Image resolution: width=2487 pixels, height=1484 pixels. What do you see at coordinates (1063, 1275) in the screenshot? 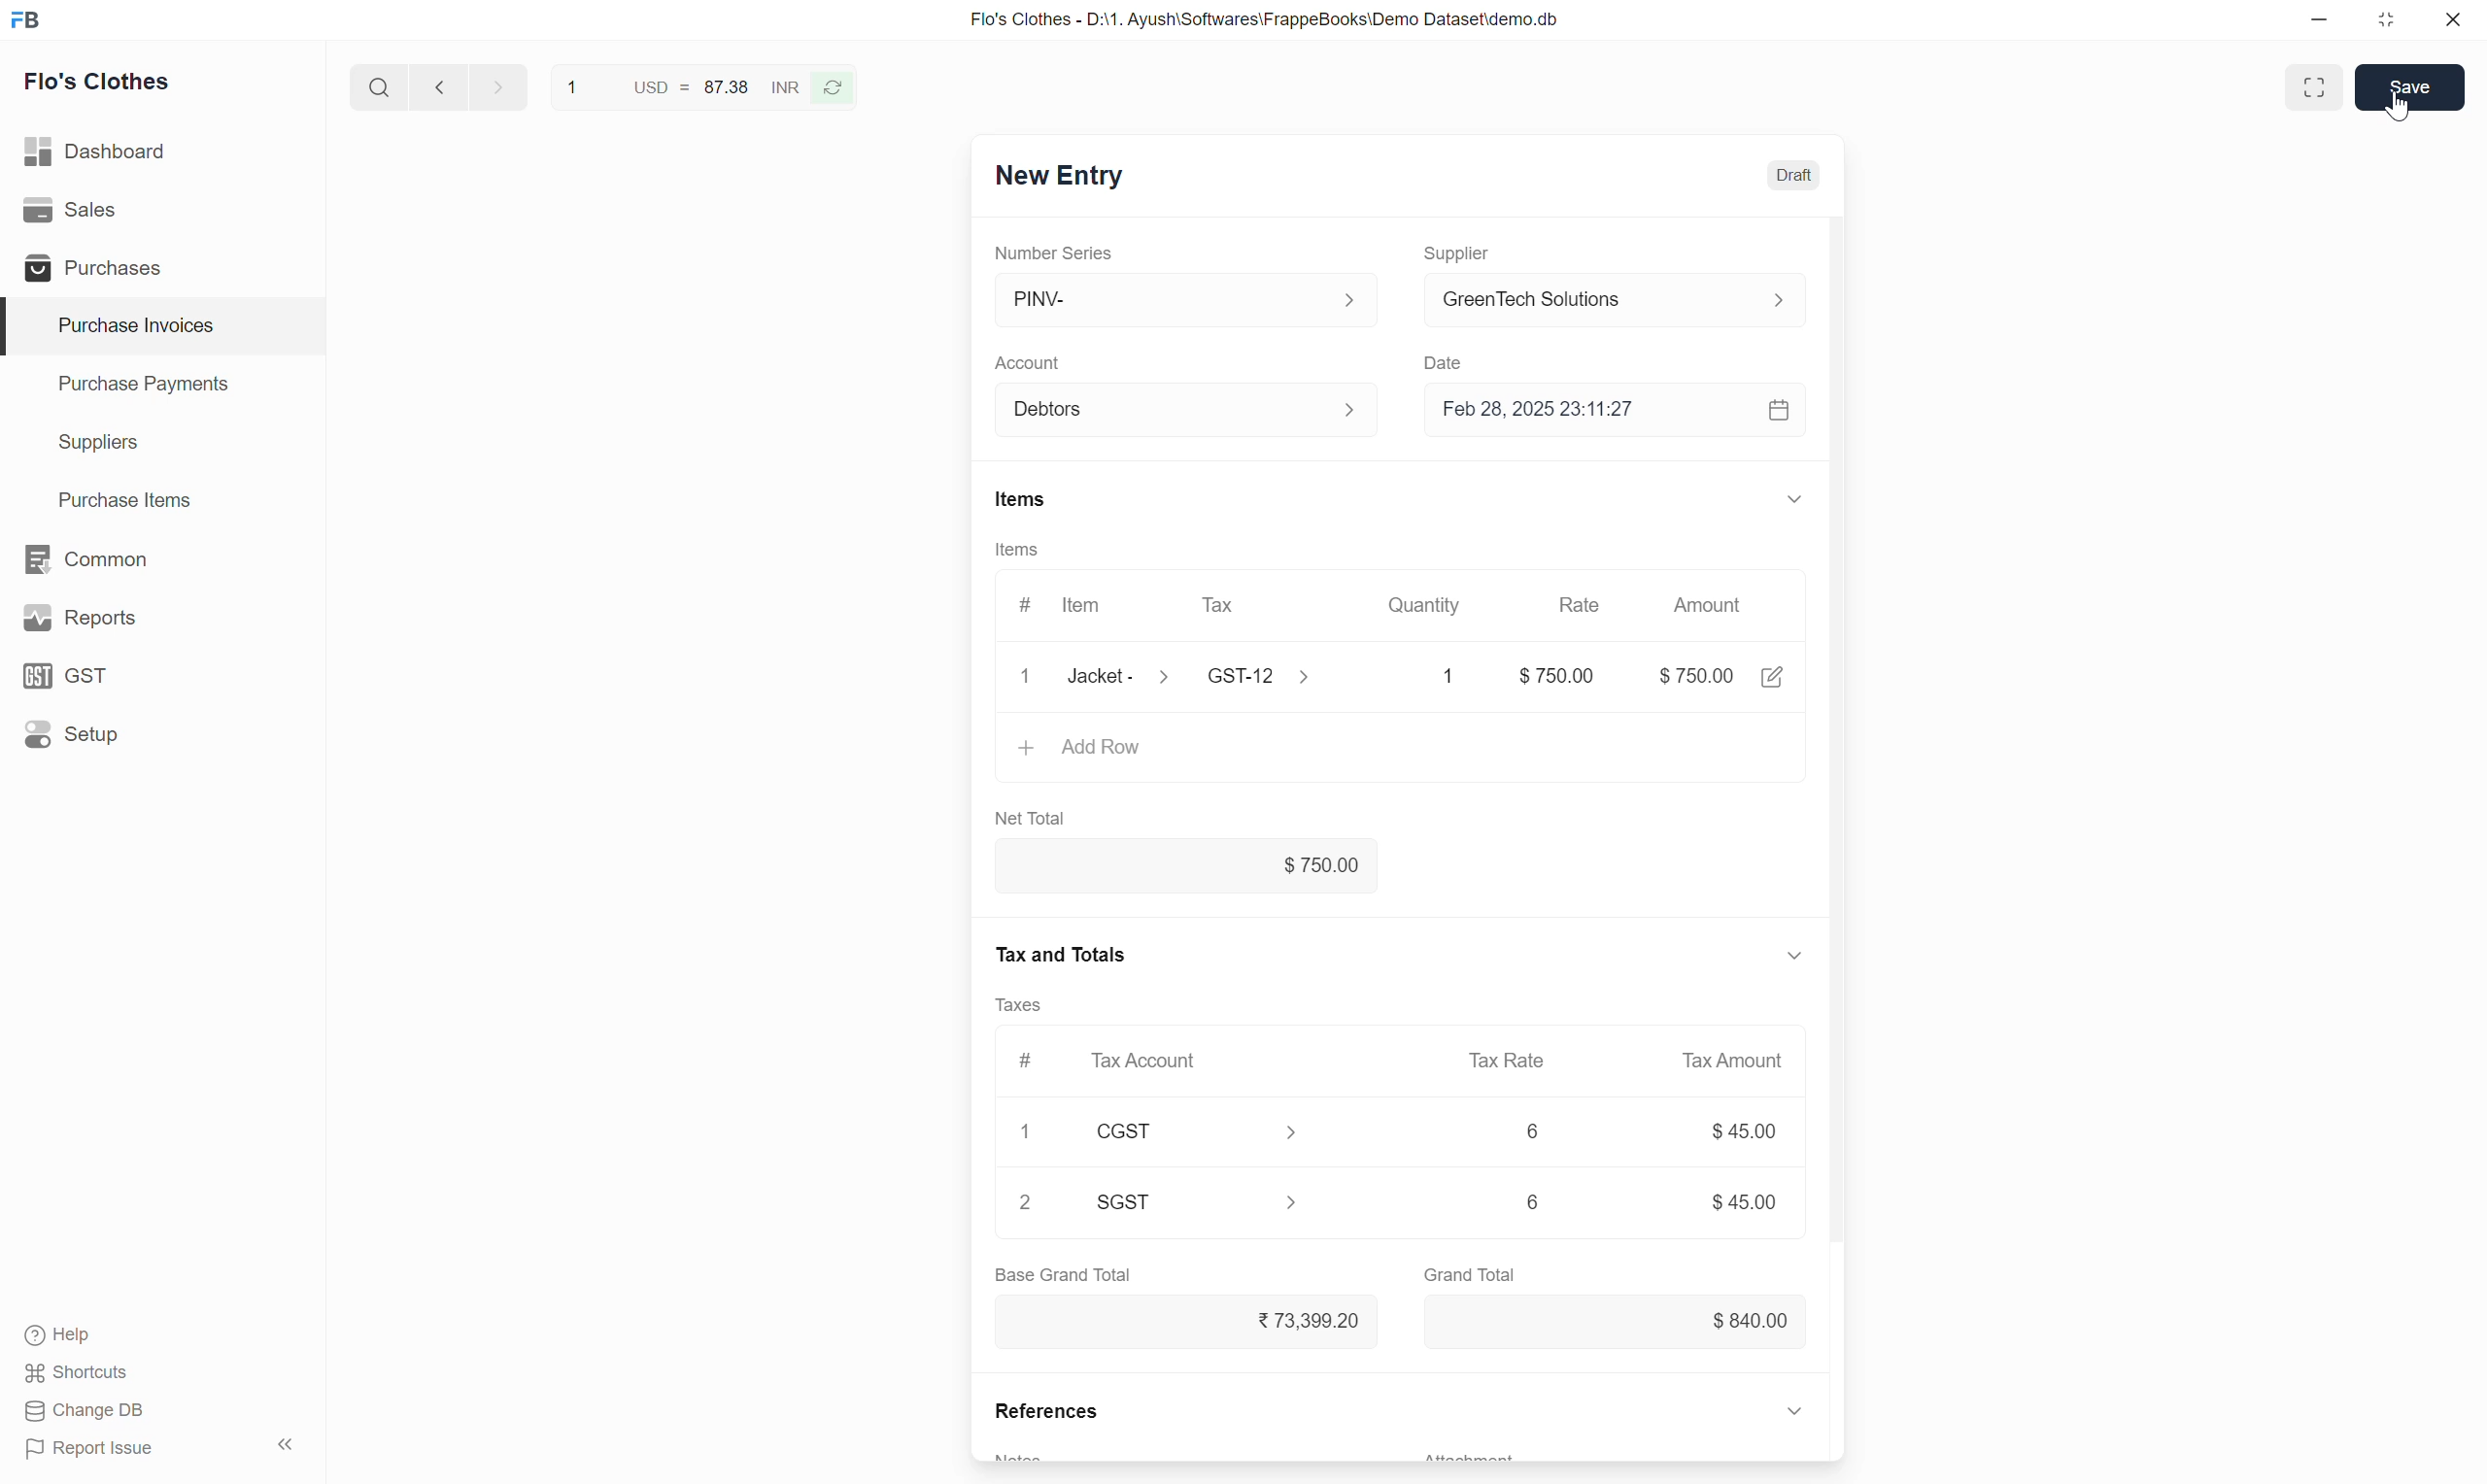
I see `Base Grand Total` at bounding box center [1063, 1275].